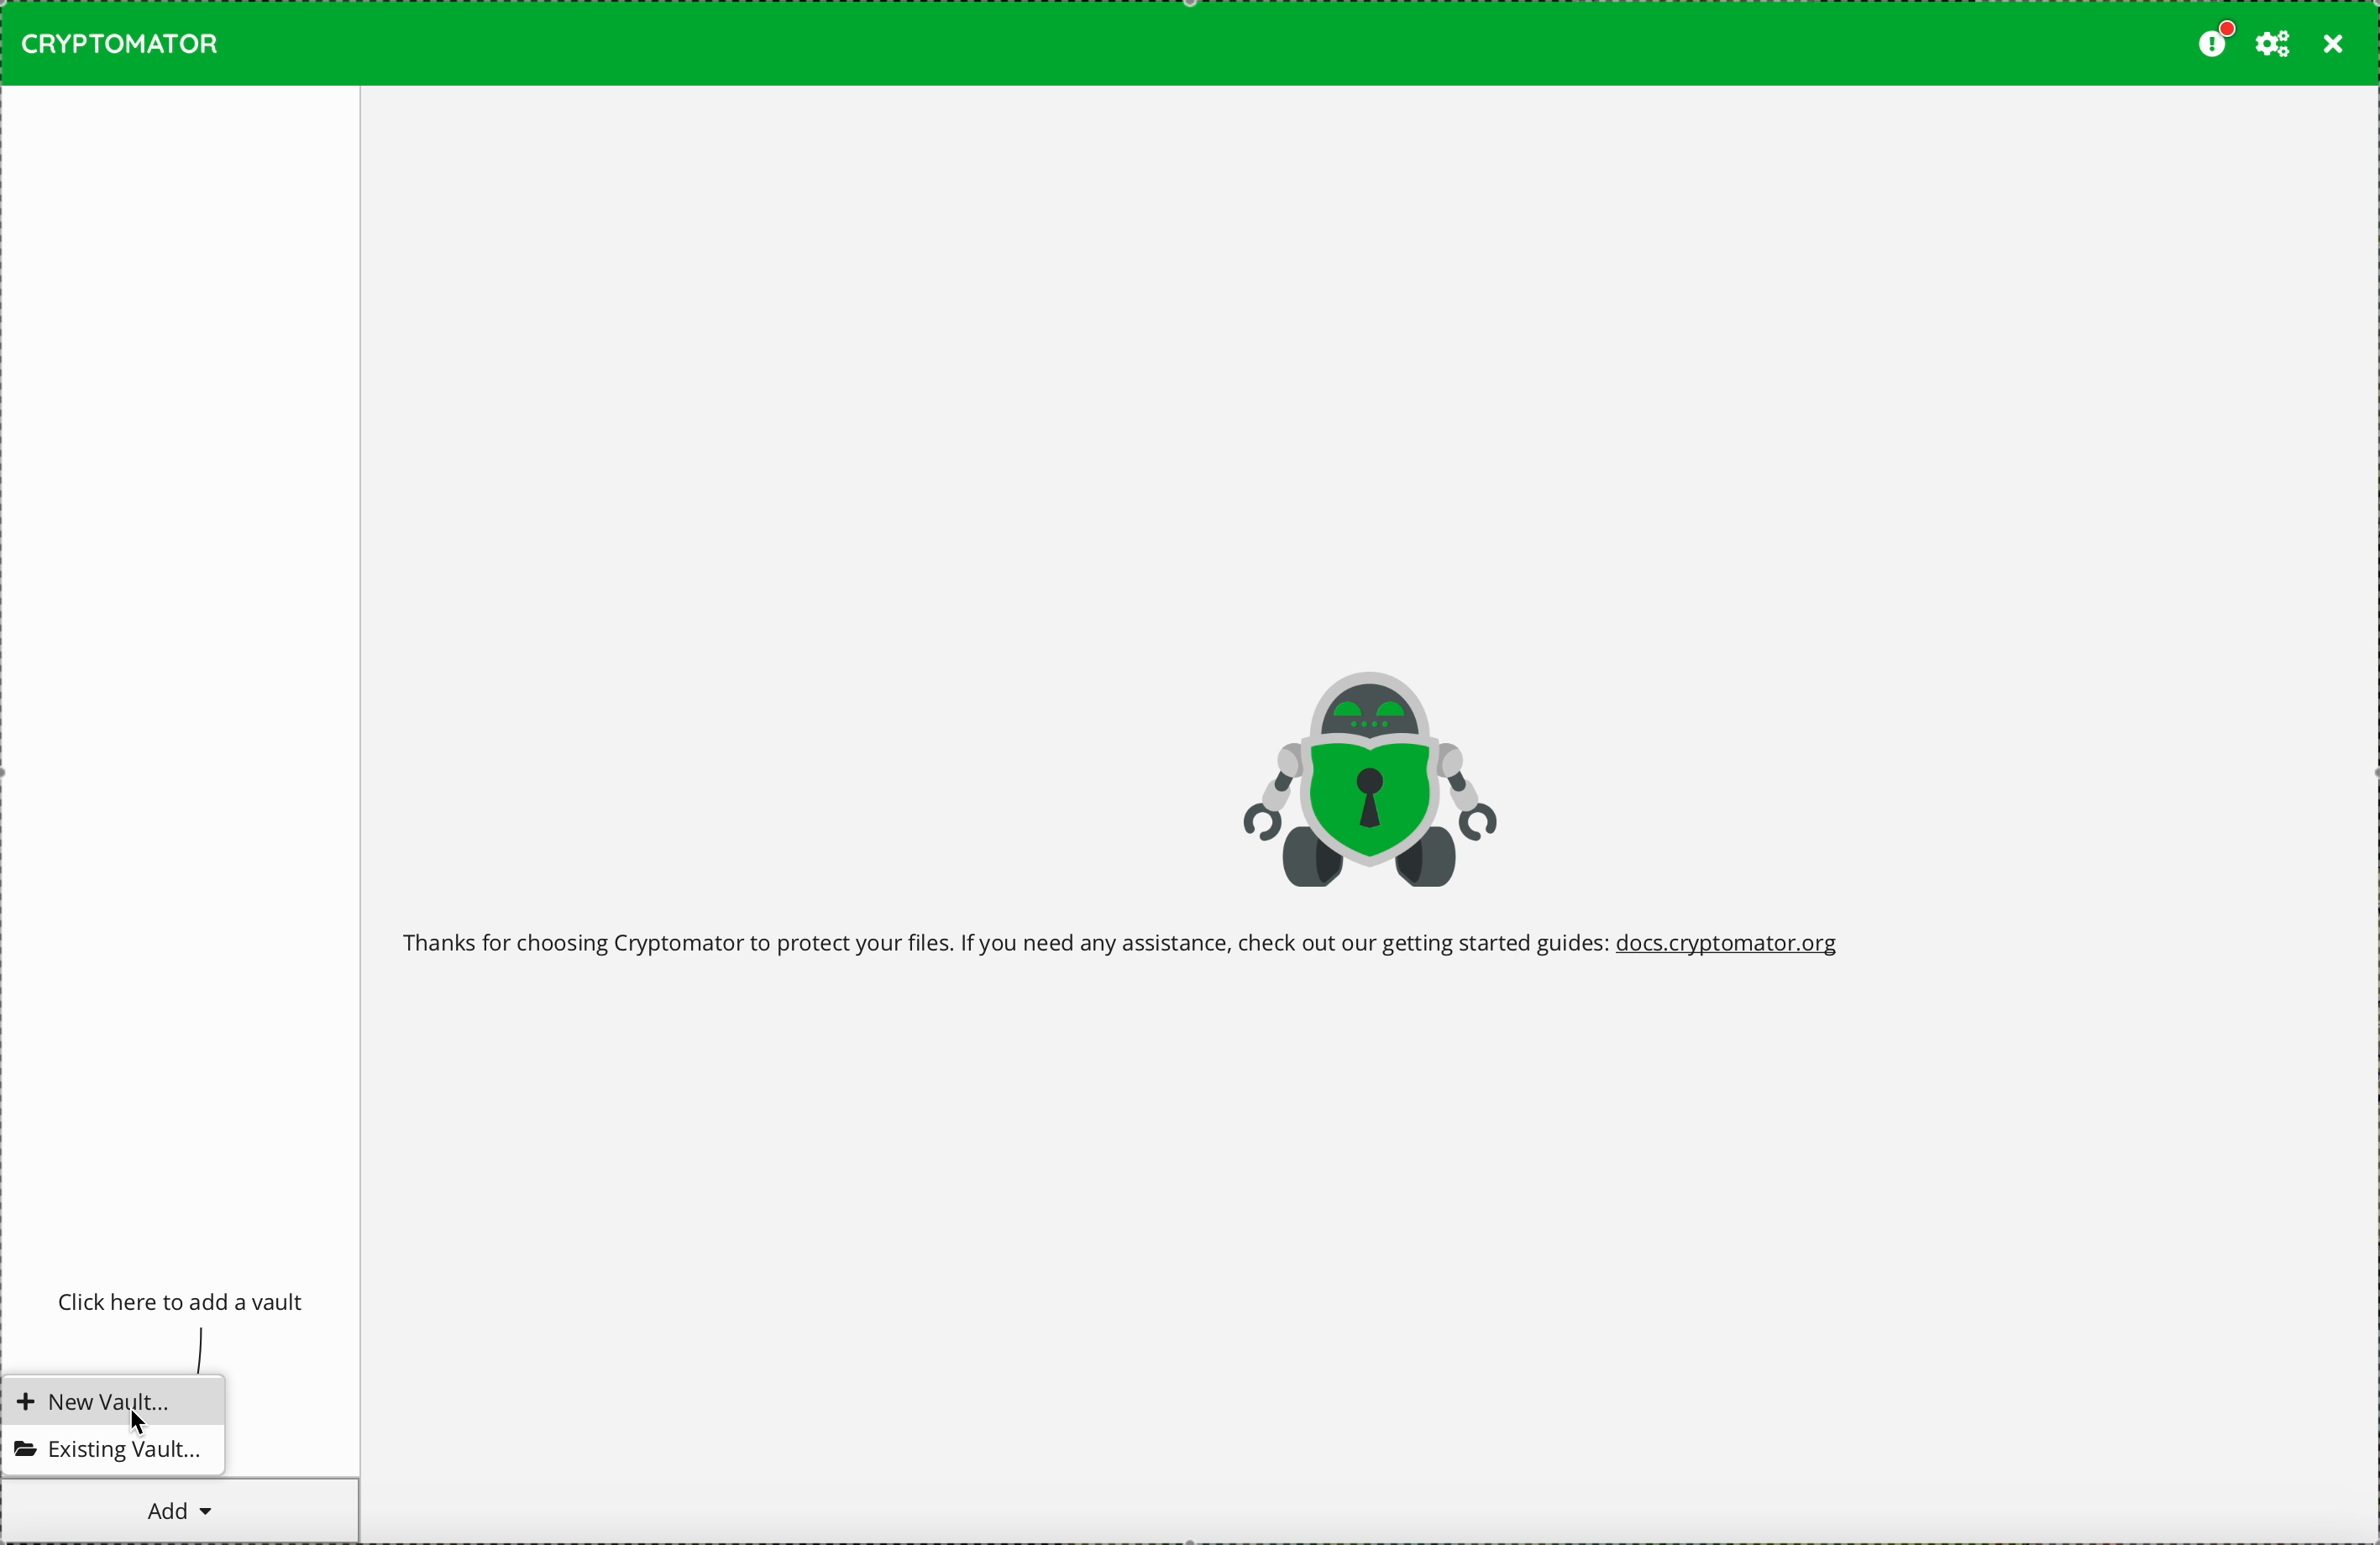  What do you see at coordinates (143, 1424) in the screenshot?
I see `mouse pointer` at bounding box center [143, 1424].